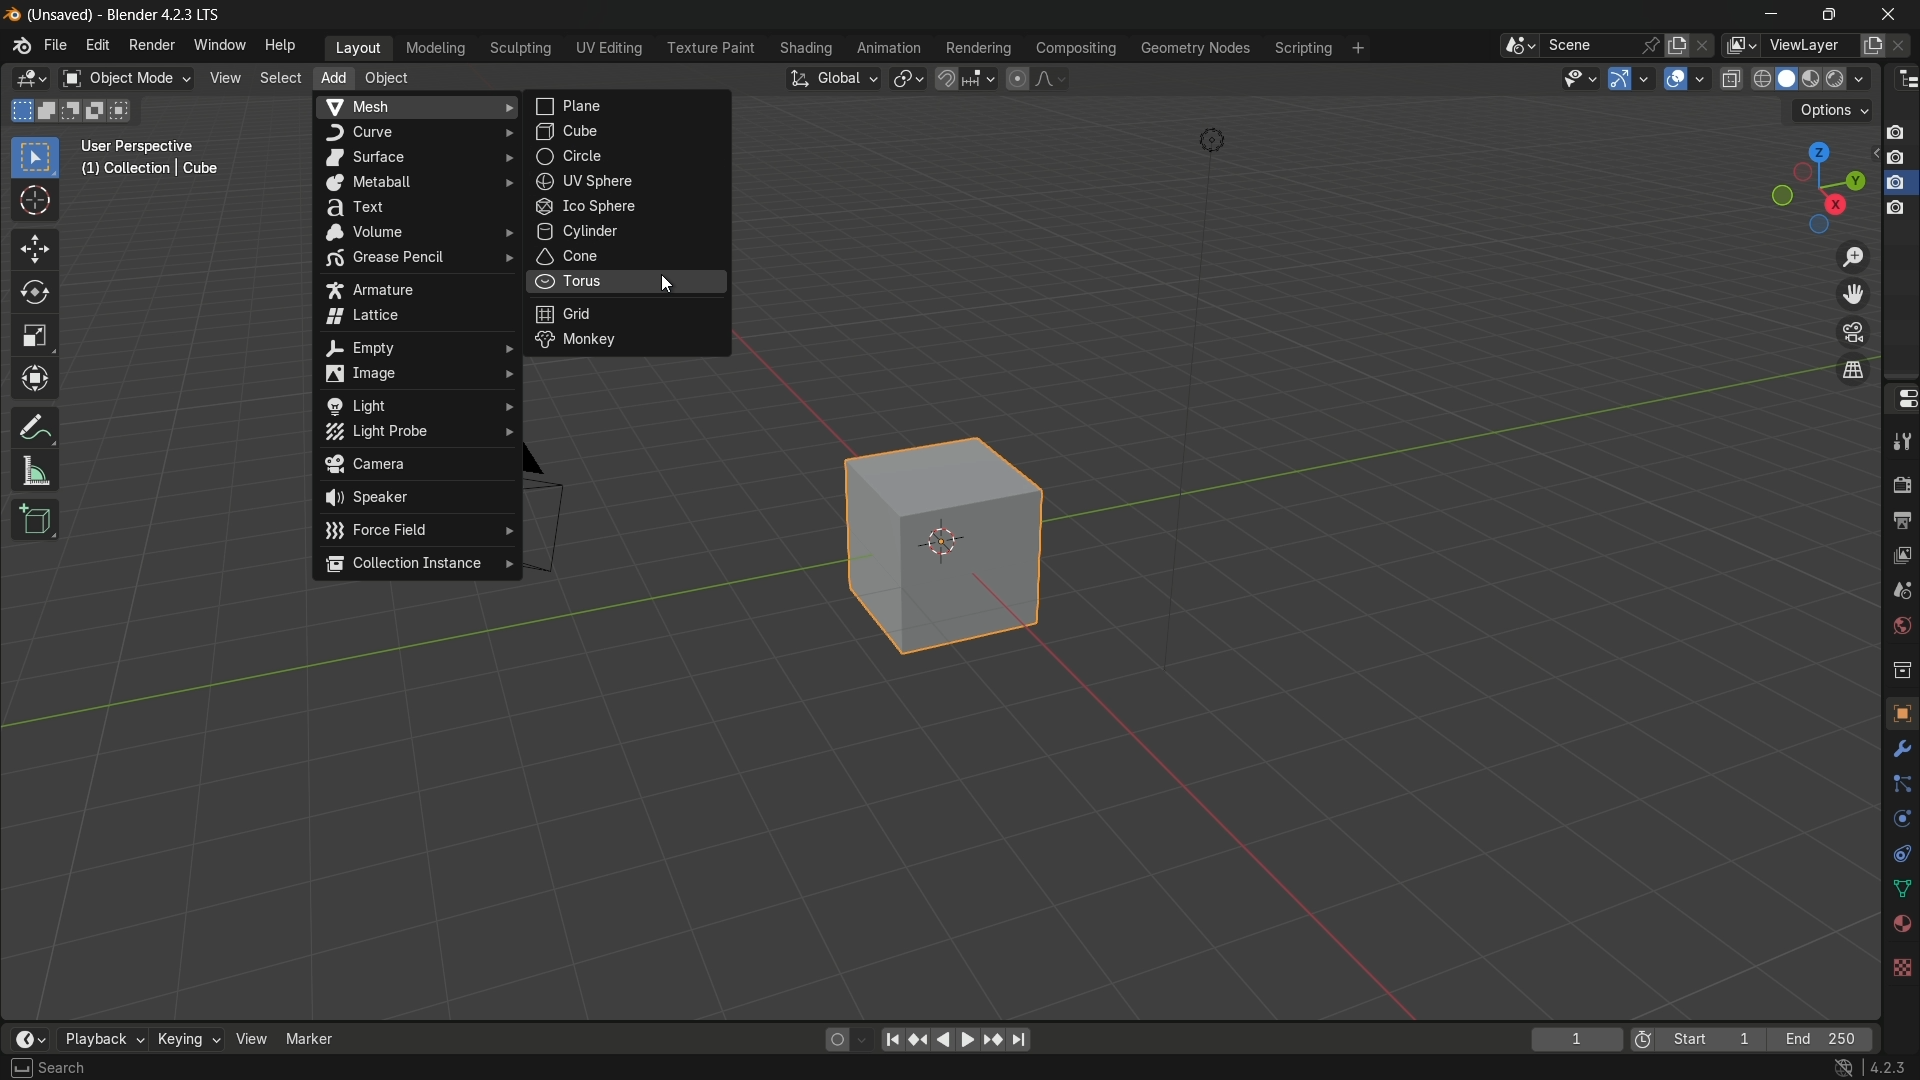 This screenshot has width=1920, height=1080. I want to click on window menu, so click(218, 44).